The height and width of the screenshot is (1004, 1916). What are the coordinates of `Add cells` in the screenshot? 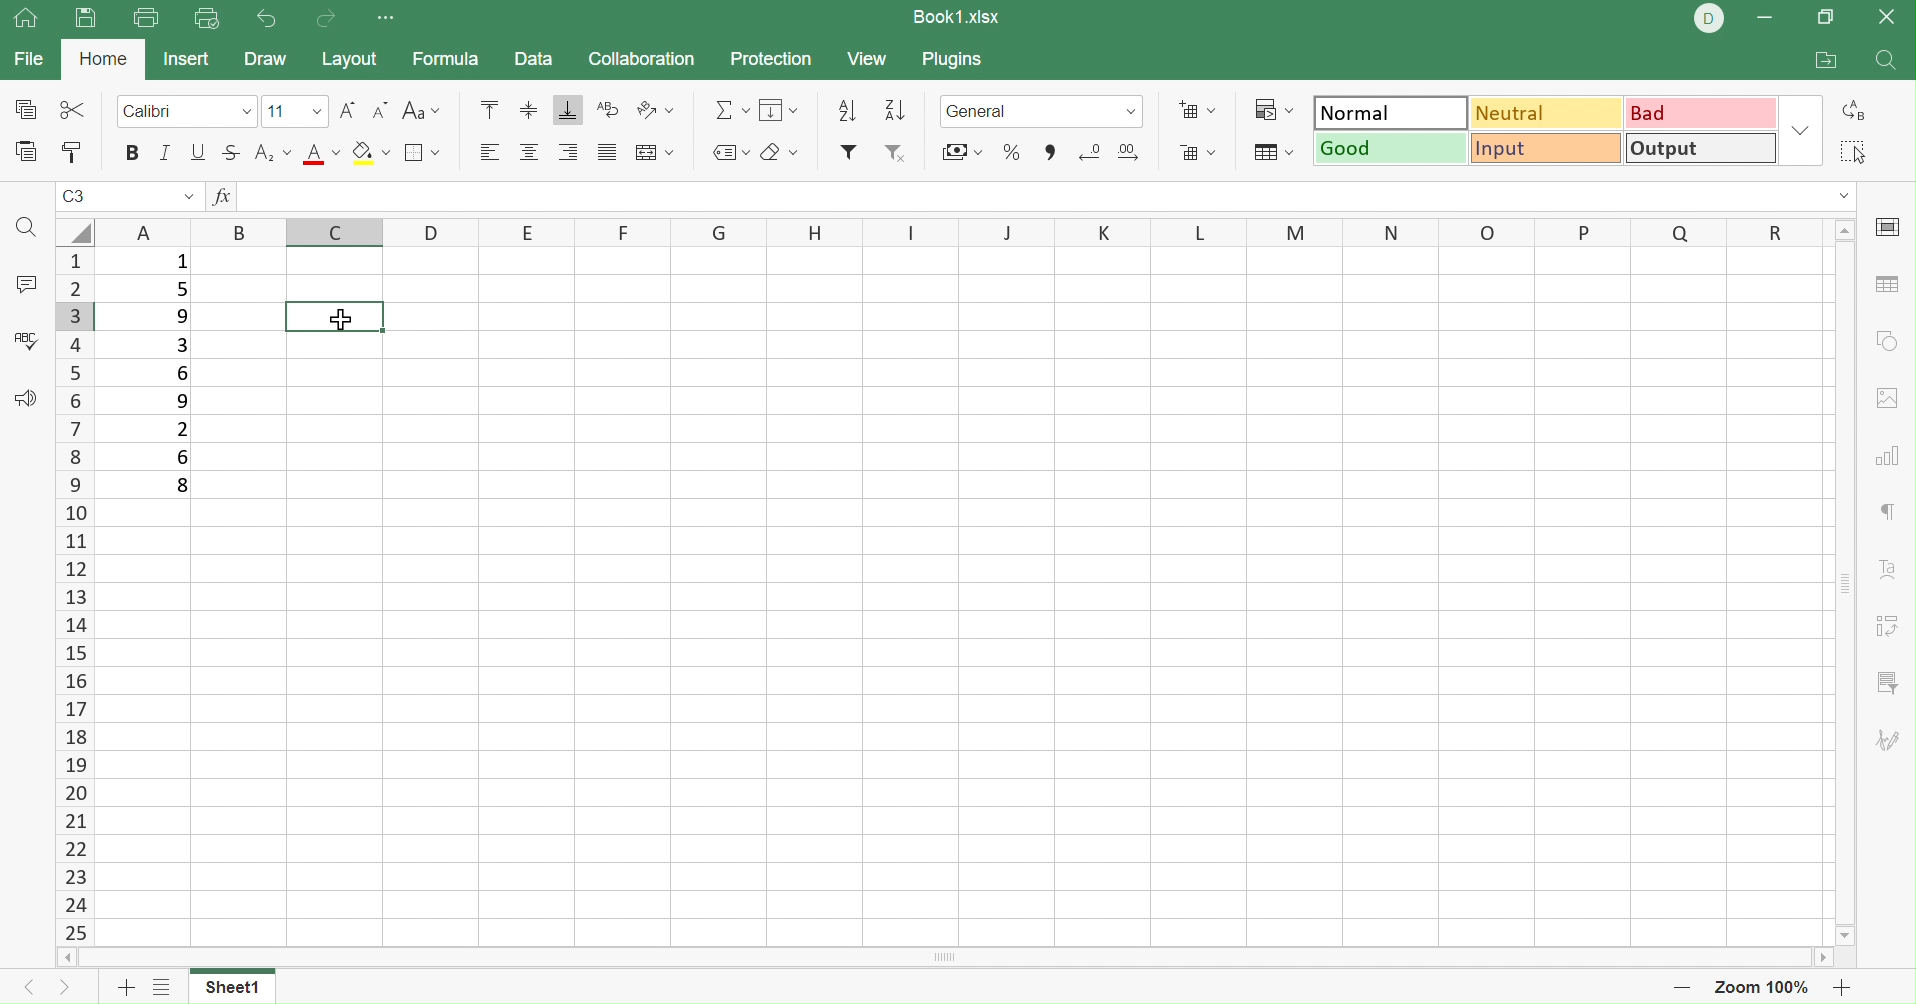 It's located at (1195, 108).